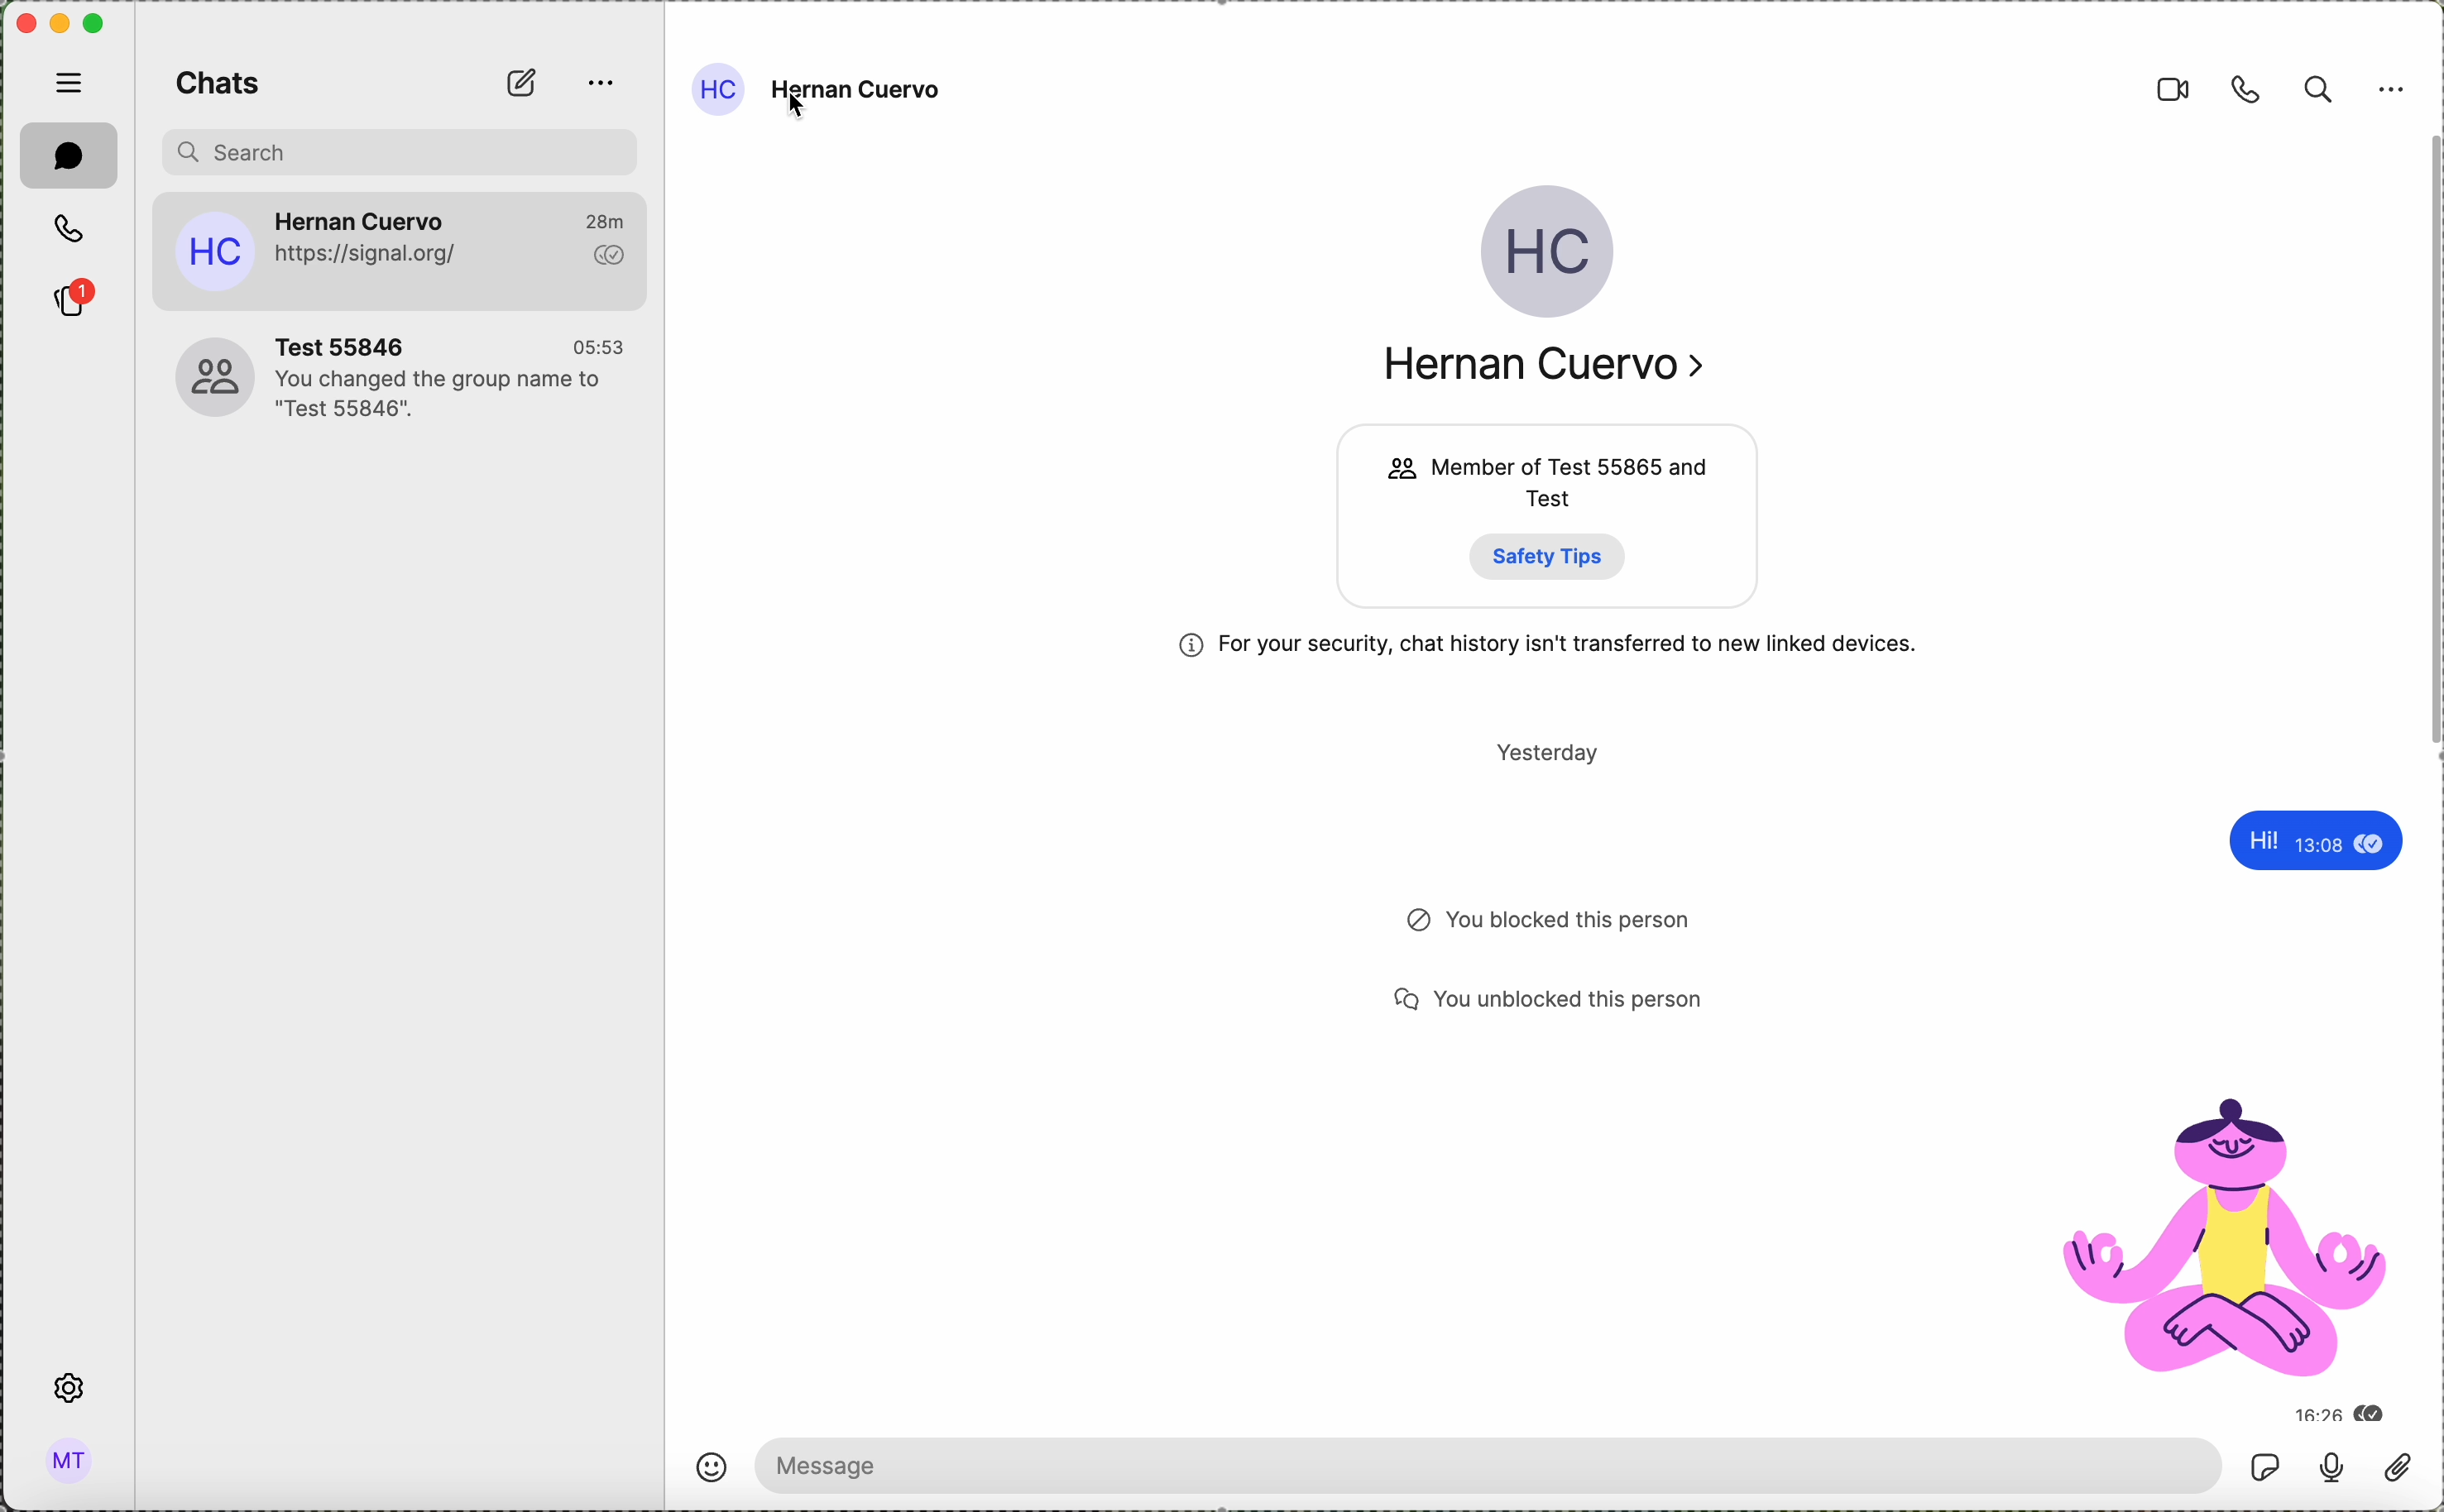 Image resolution: width=2444 pixels, height=1512 pixels. What do you see at coordinates (2244, 89) in the screenshot?
I see `call` at bounding box center [2244, 89].